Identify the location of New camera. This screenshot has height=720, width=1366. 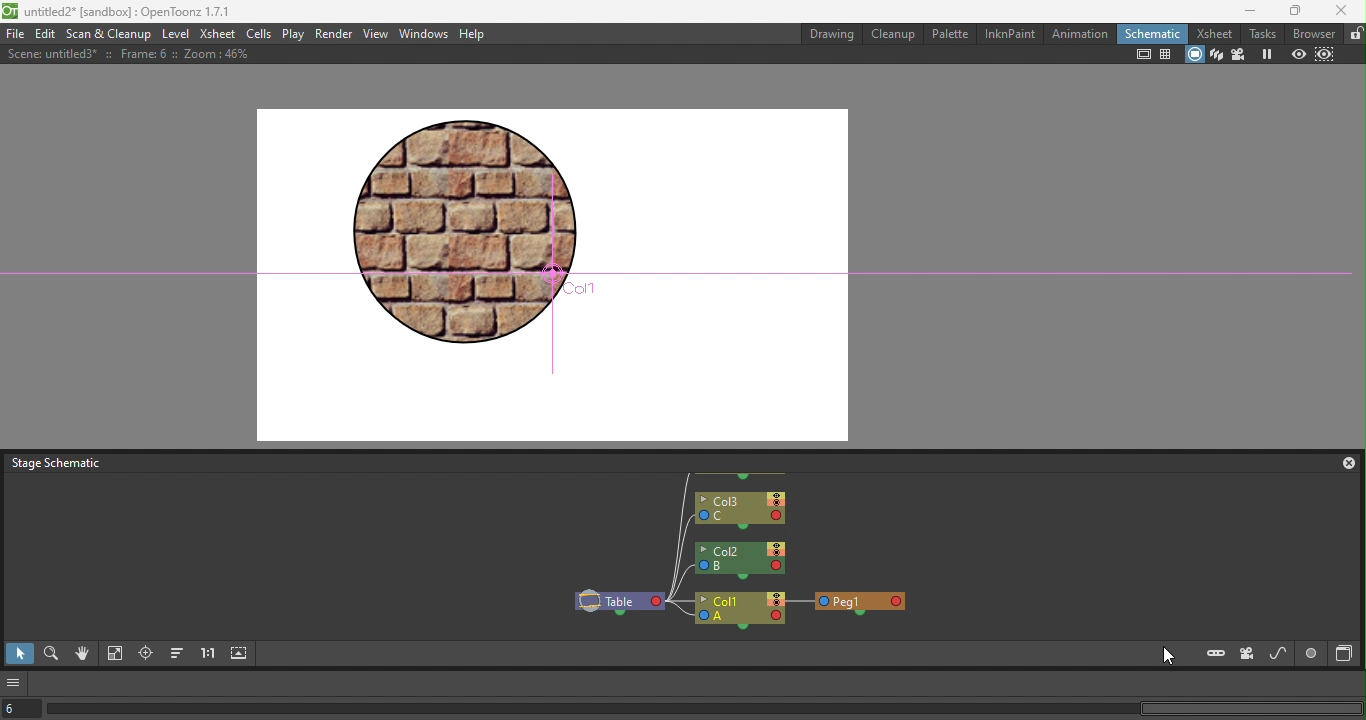
(1247, 654).